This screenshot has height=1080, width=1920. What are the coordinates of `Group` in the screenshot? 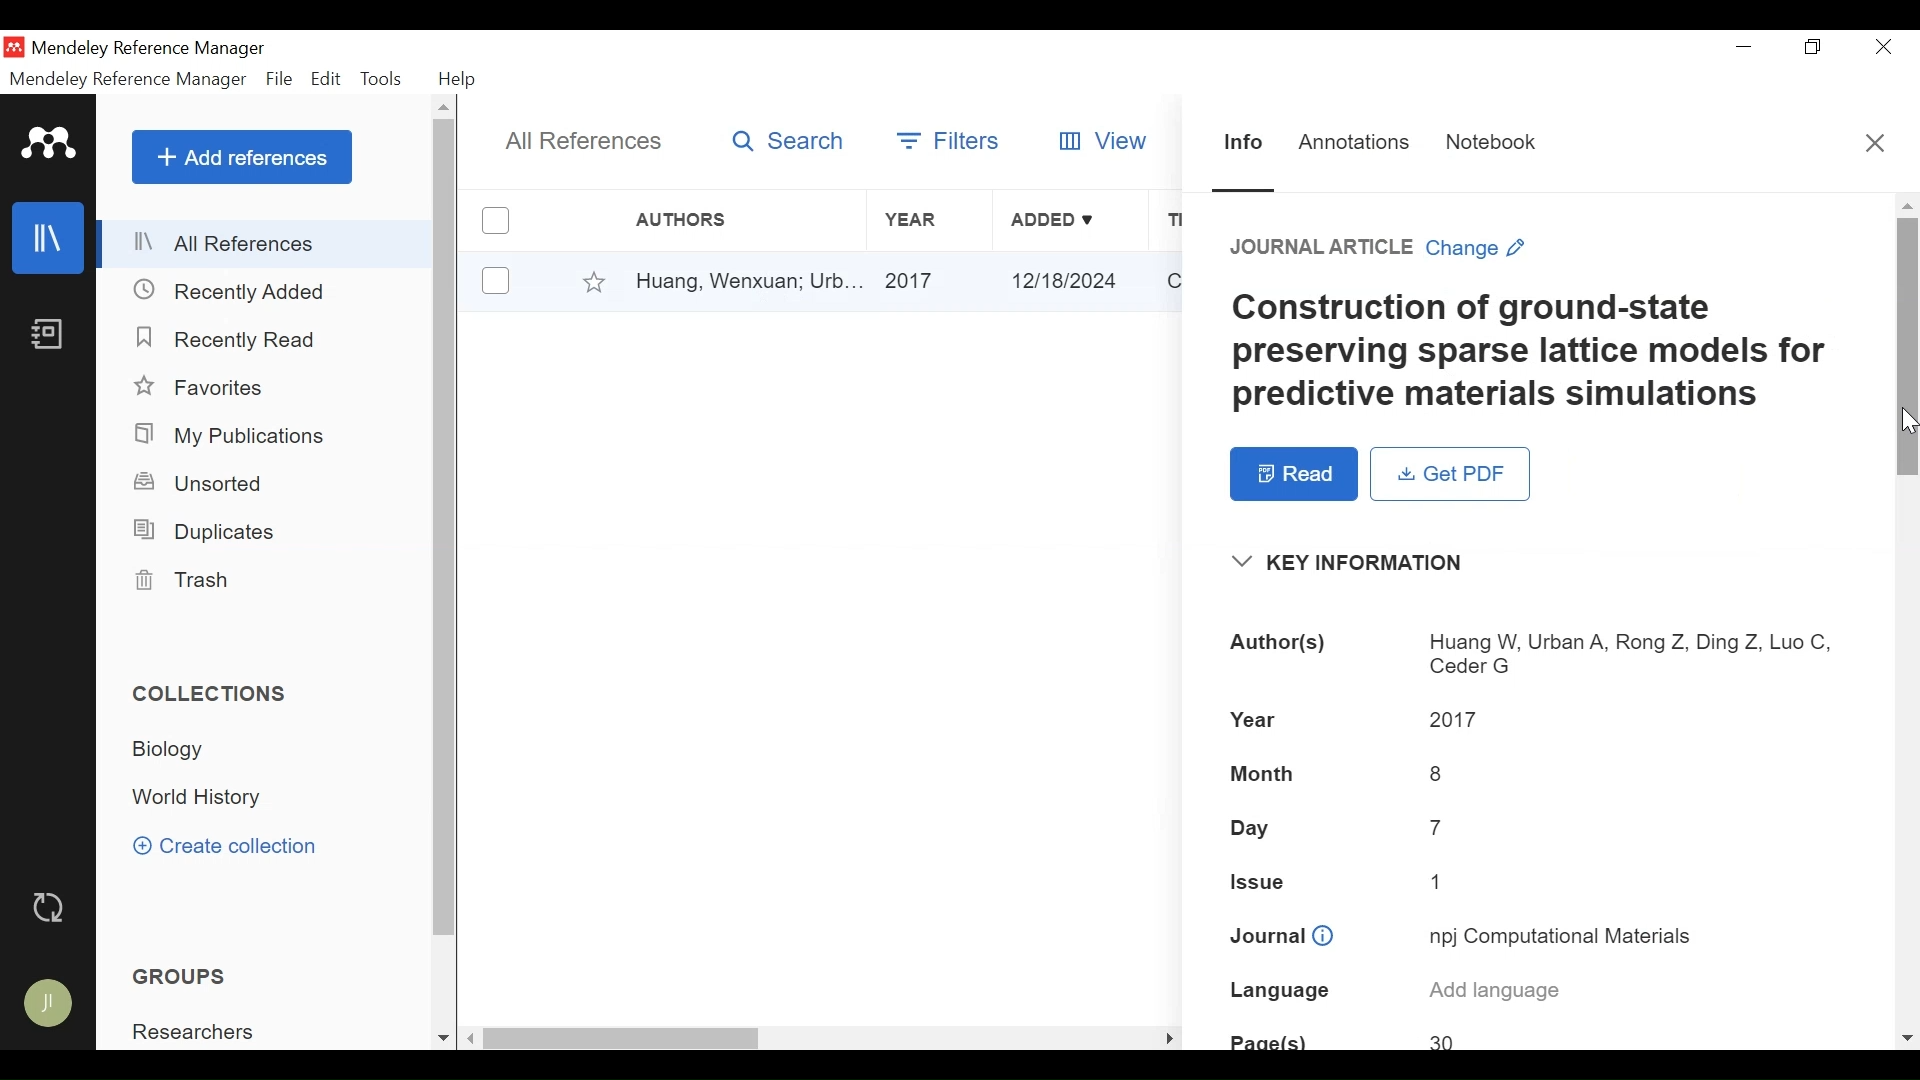 It's located at (205, 1032).